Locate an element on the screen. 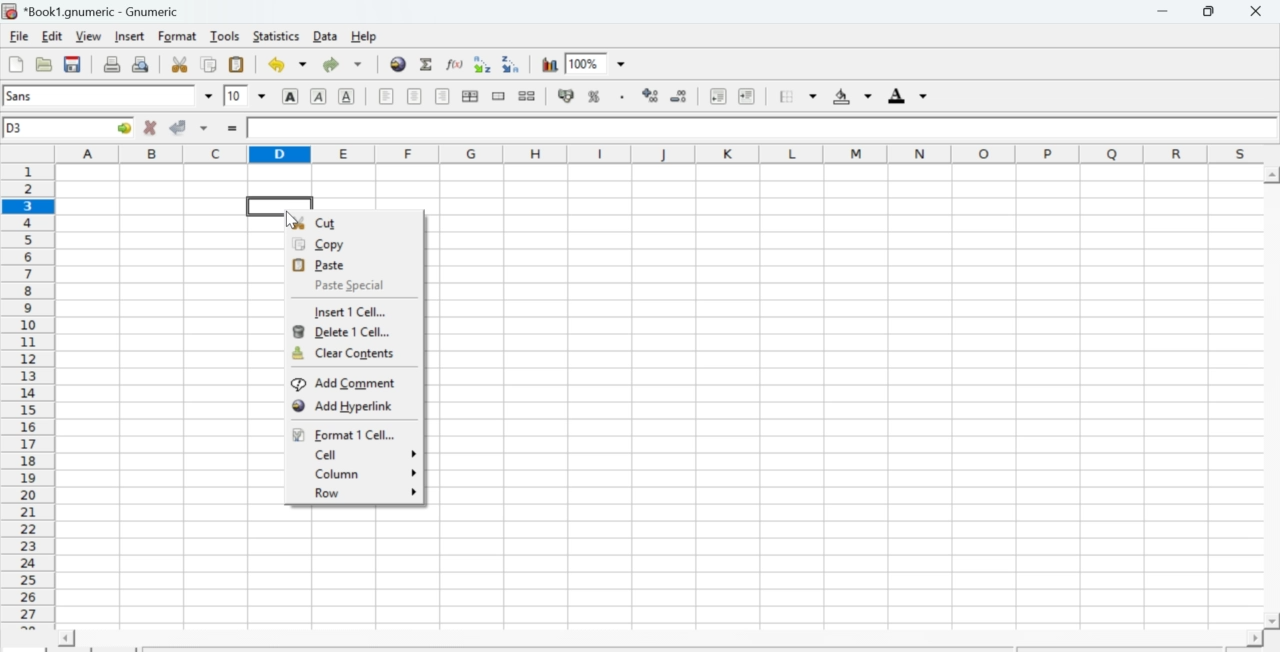 The width and height of the screenshot is (1280, 652). Align Right is located at coordinates (443, 97).